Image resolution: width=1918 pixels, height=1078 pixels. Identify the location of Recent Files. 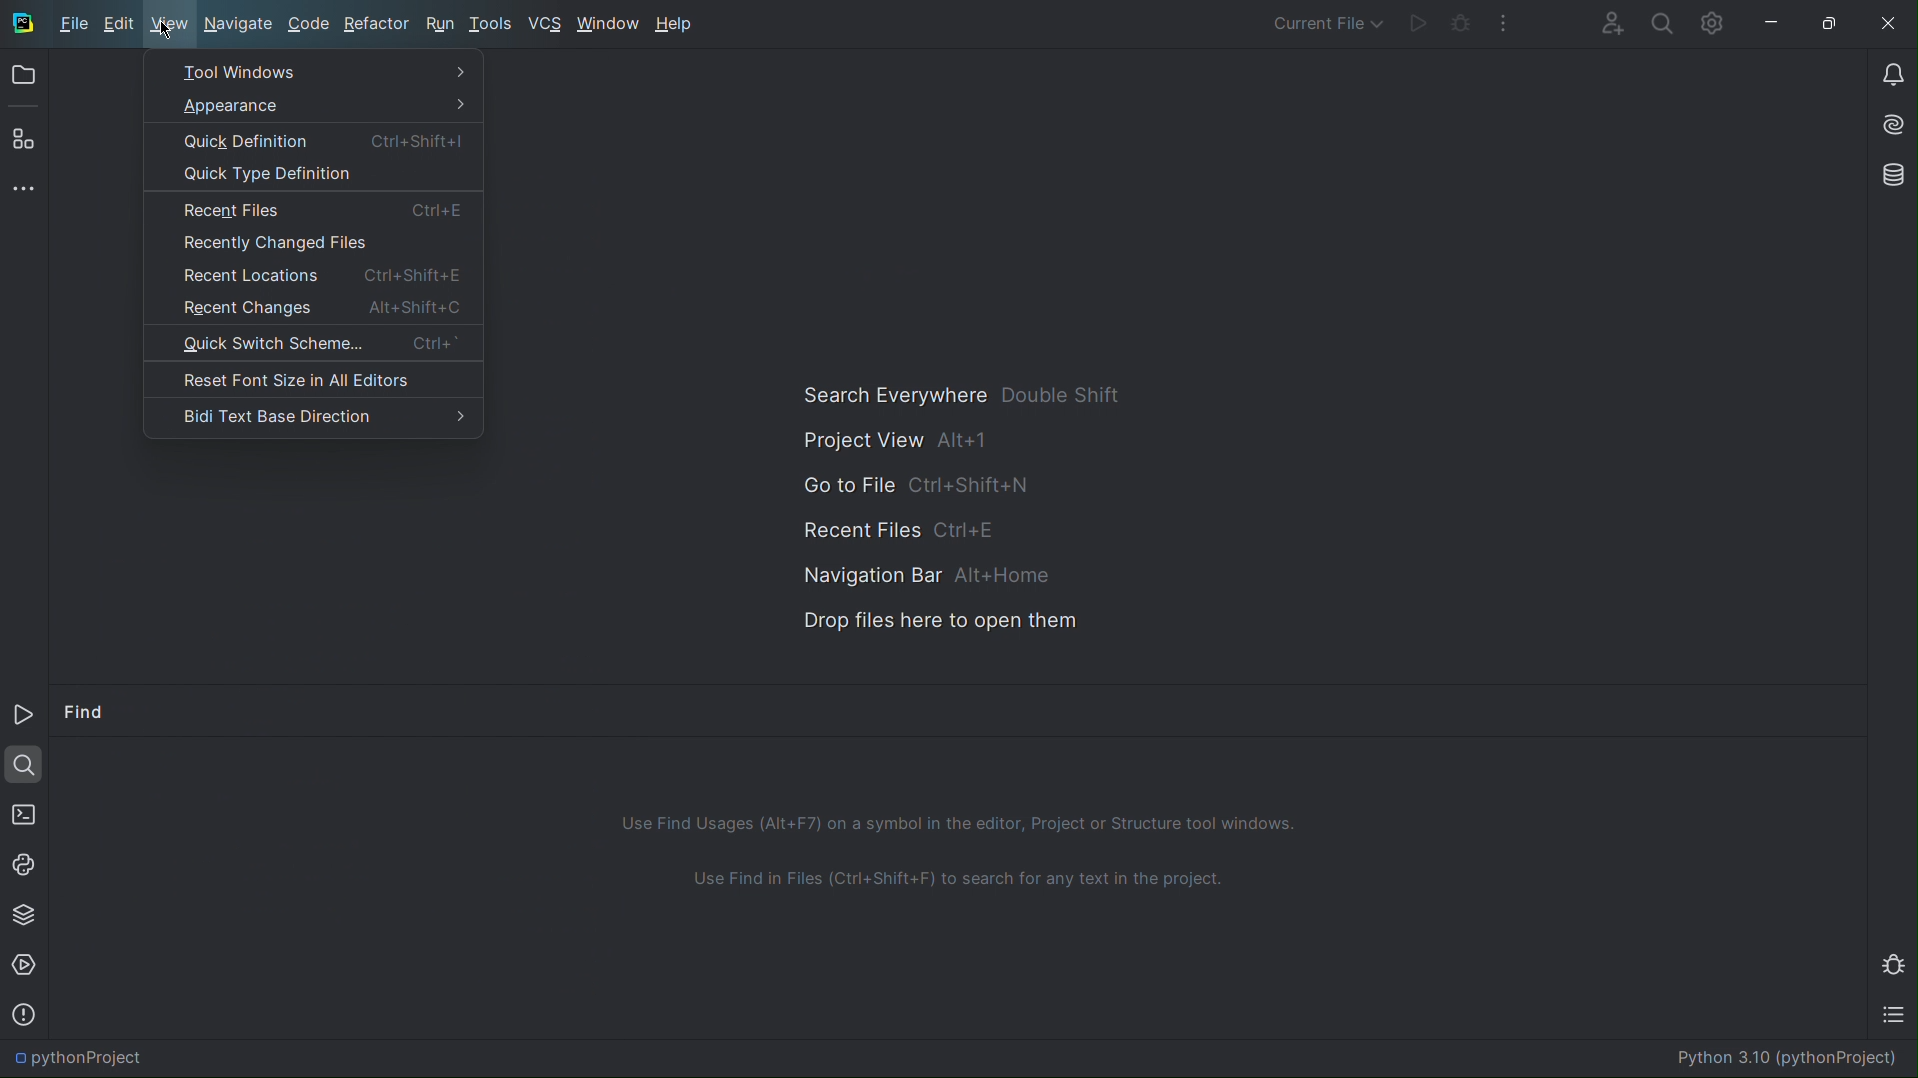
(904, 527).